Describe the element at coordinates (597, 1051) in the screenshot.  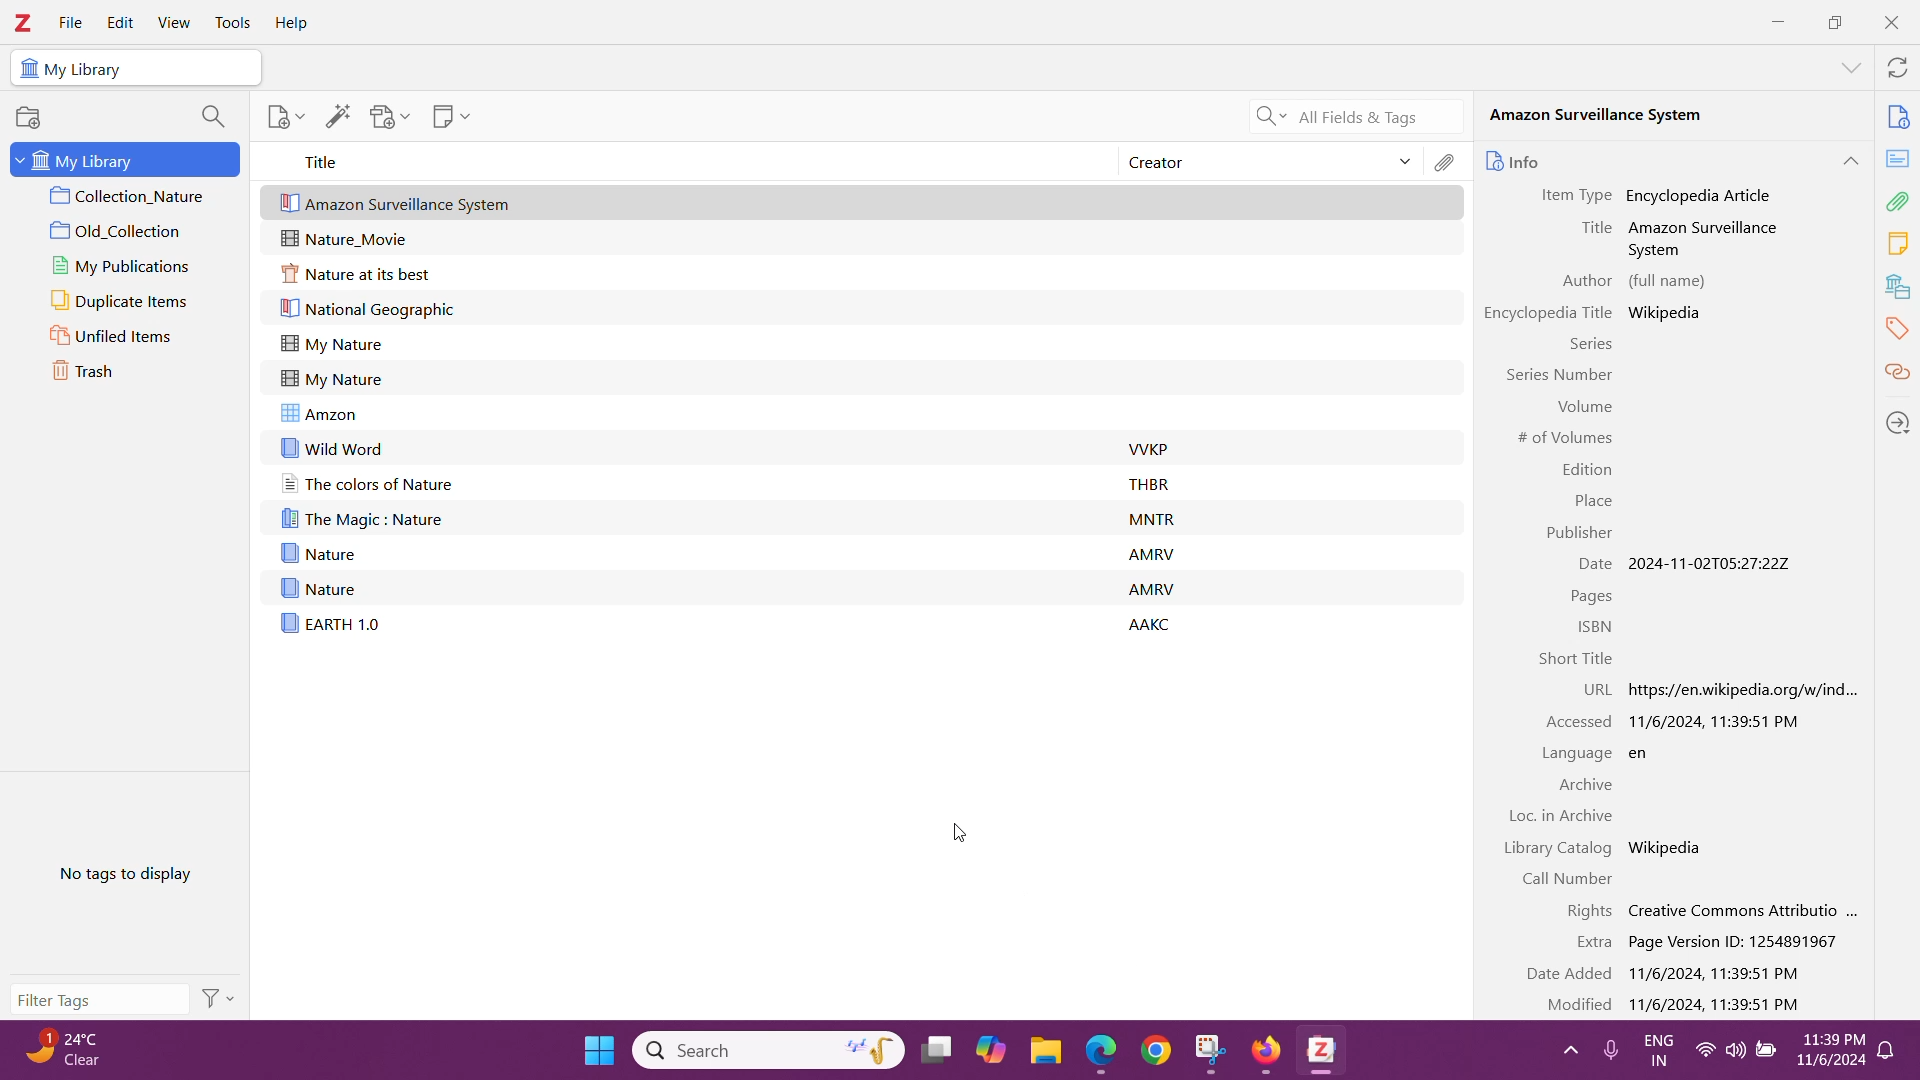
I see `windows start` at that location.